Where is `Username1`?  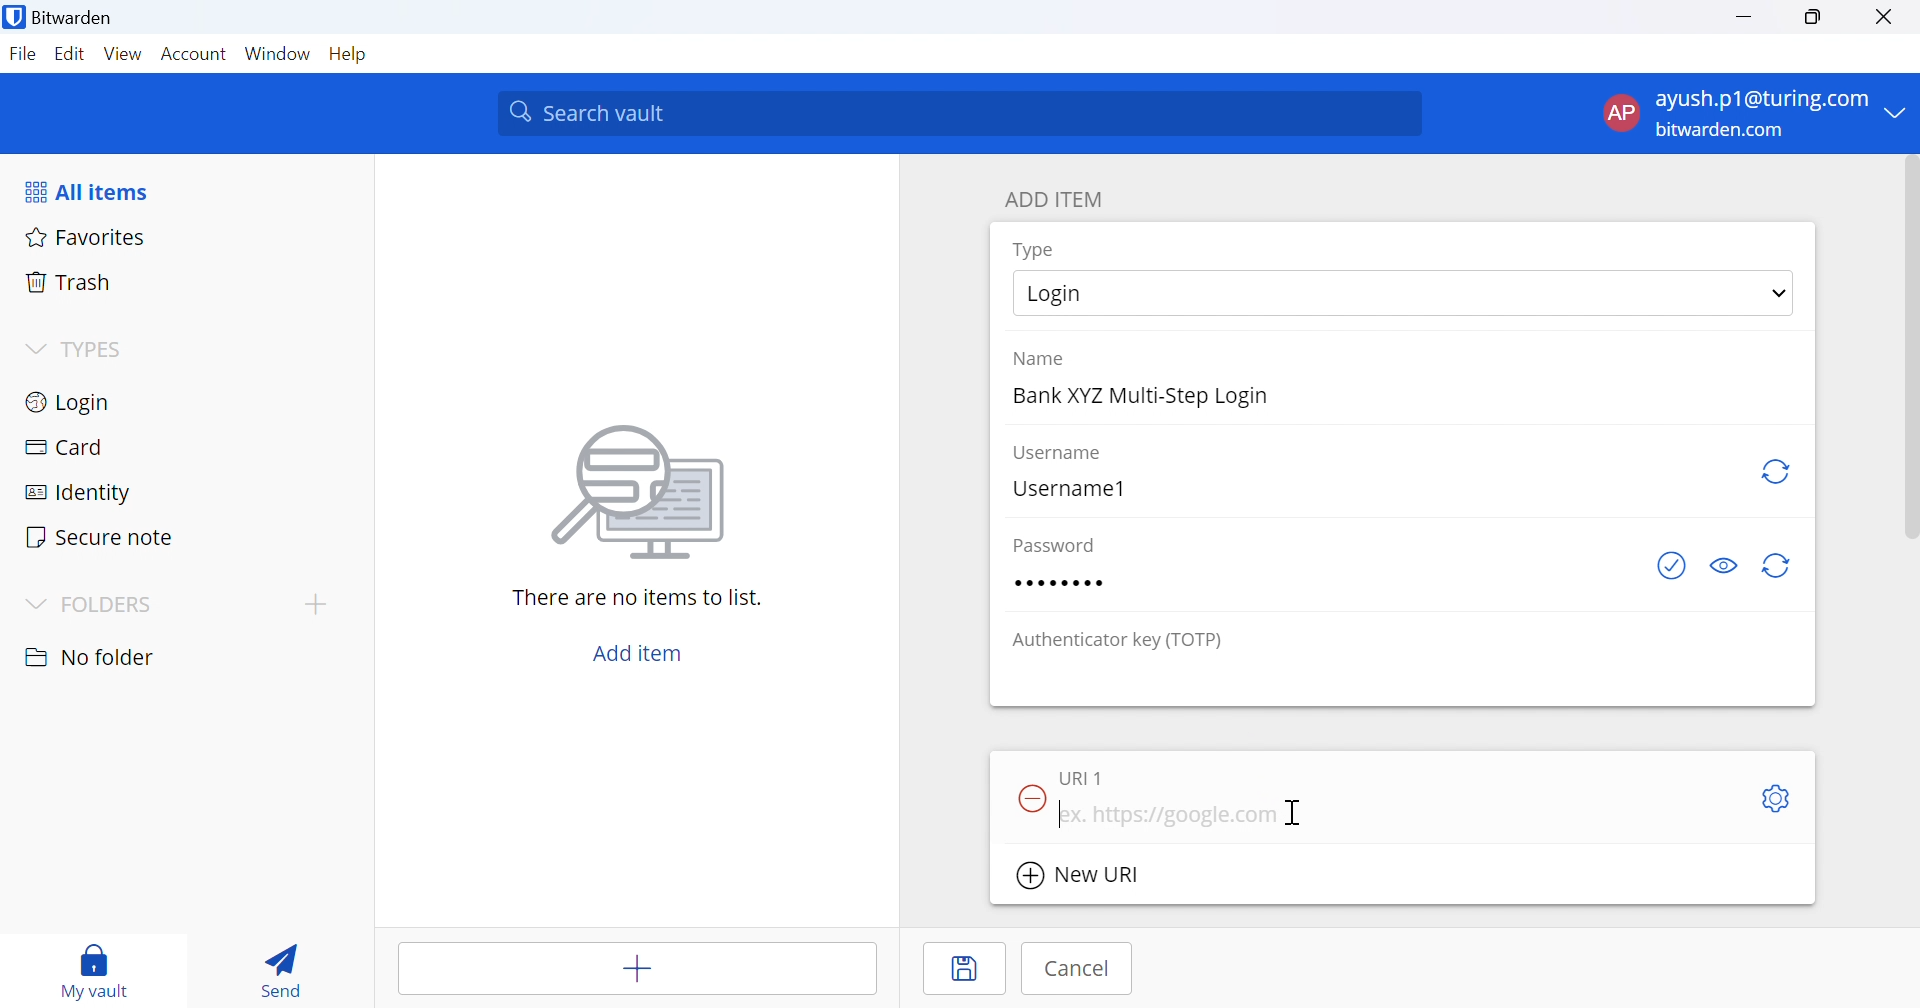 Username1 is located at coordinates (1079, 490).